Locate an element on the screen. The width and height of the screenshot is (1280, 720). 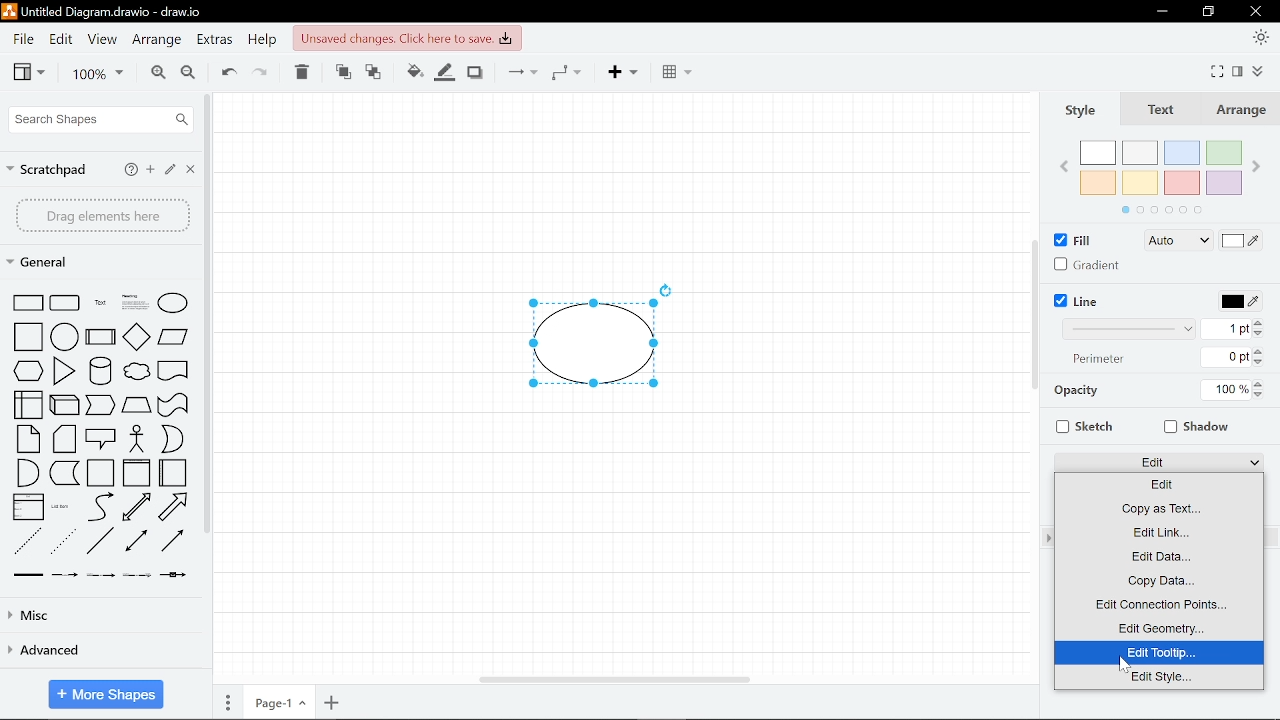
Current perimeter is located at coordinates (1231, 358).